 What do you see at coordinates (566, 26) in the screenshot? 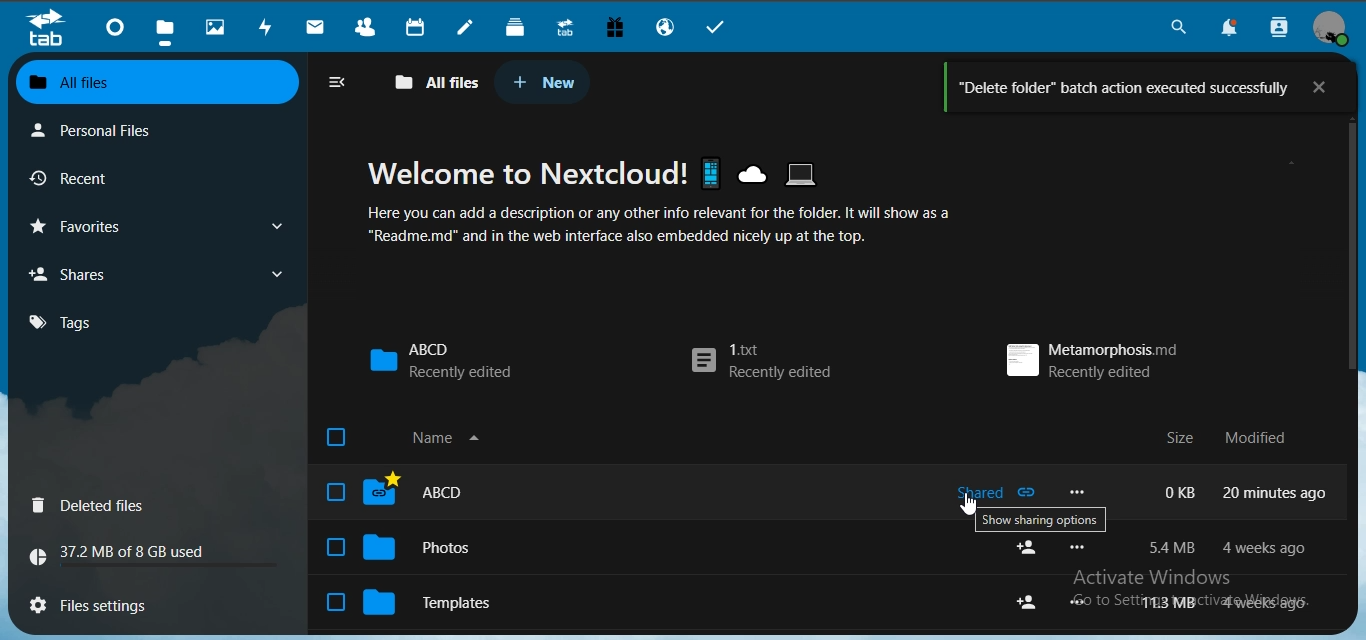
I see `upgrade` at bounding box center [566, 26].